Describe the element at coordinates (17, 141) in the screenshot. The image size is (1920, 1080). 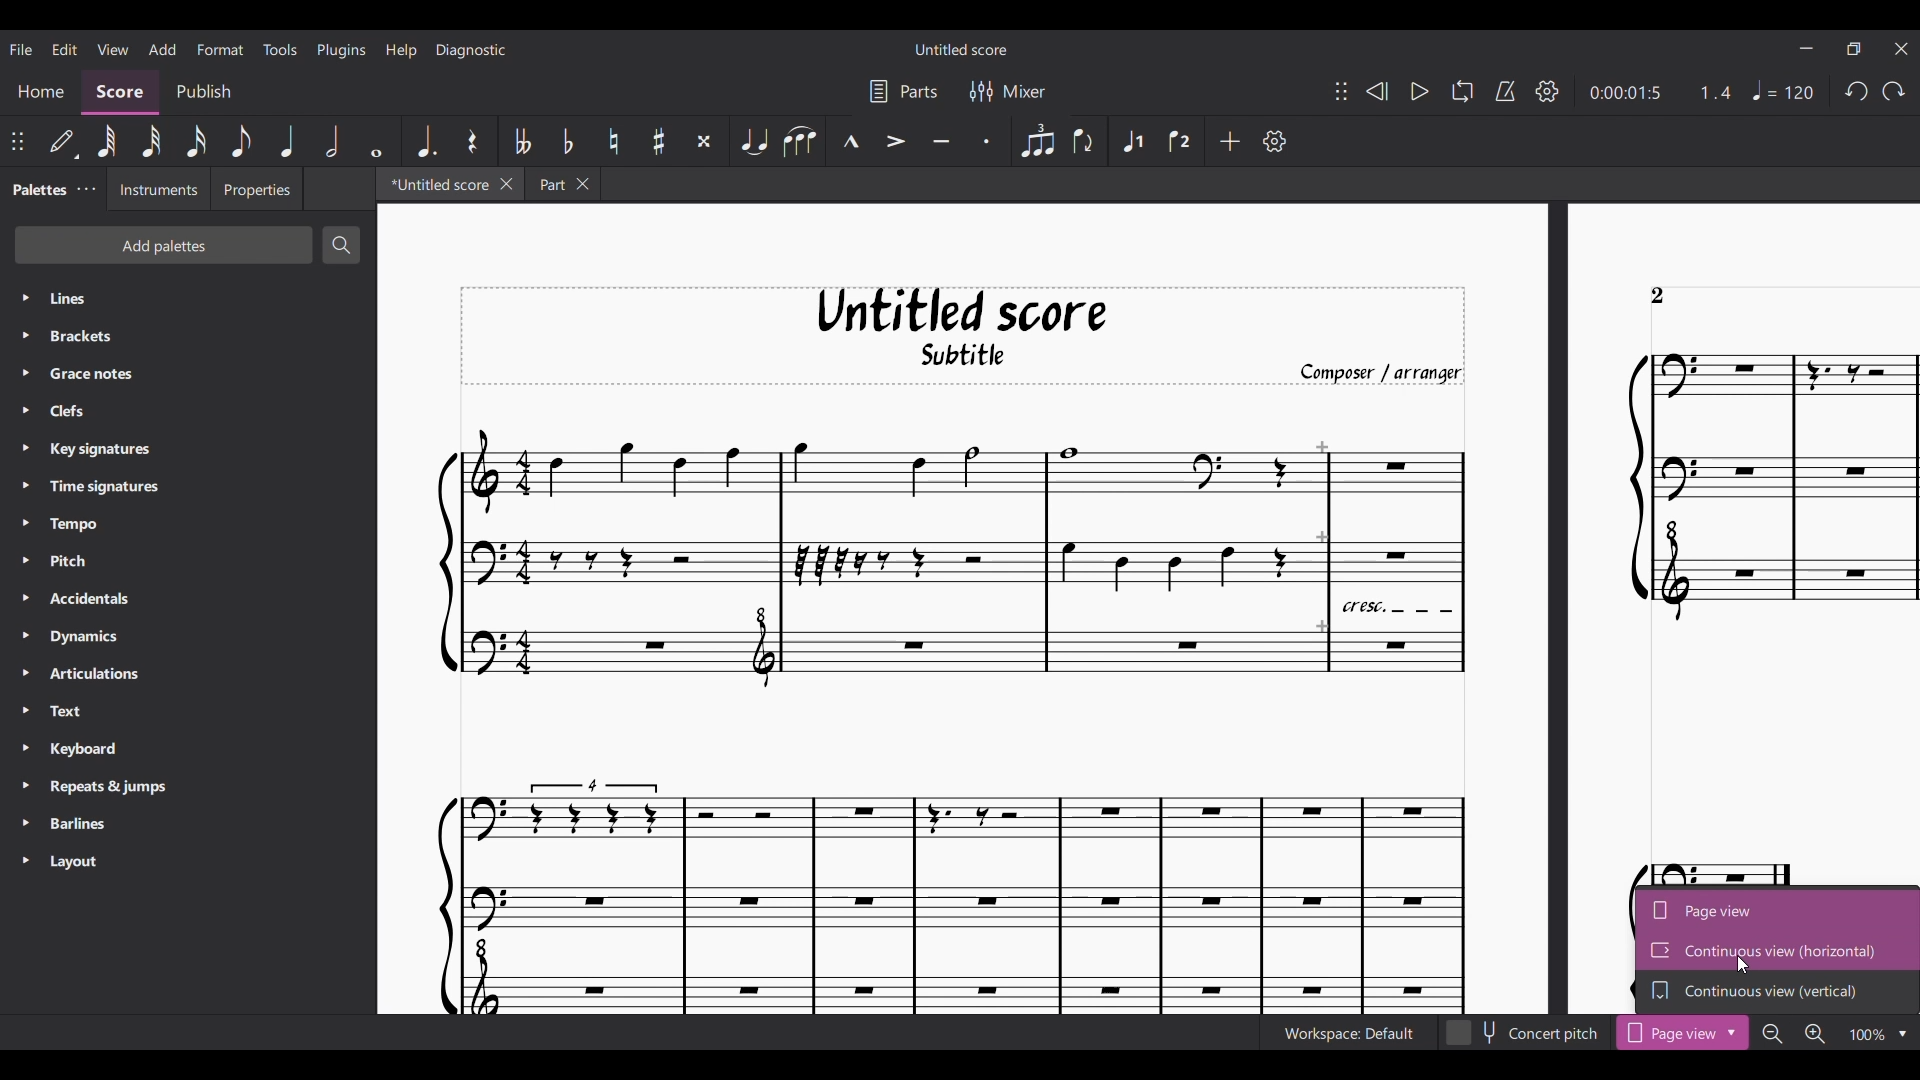
I see `Change position of toolbar attached` at that location.